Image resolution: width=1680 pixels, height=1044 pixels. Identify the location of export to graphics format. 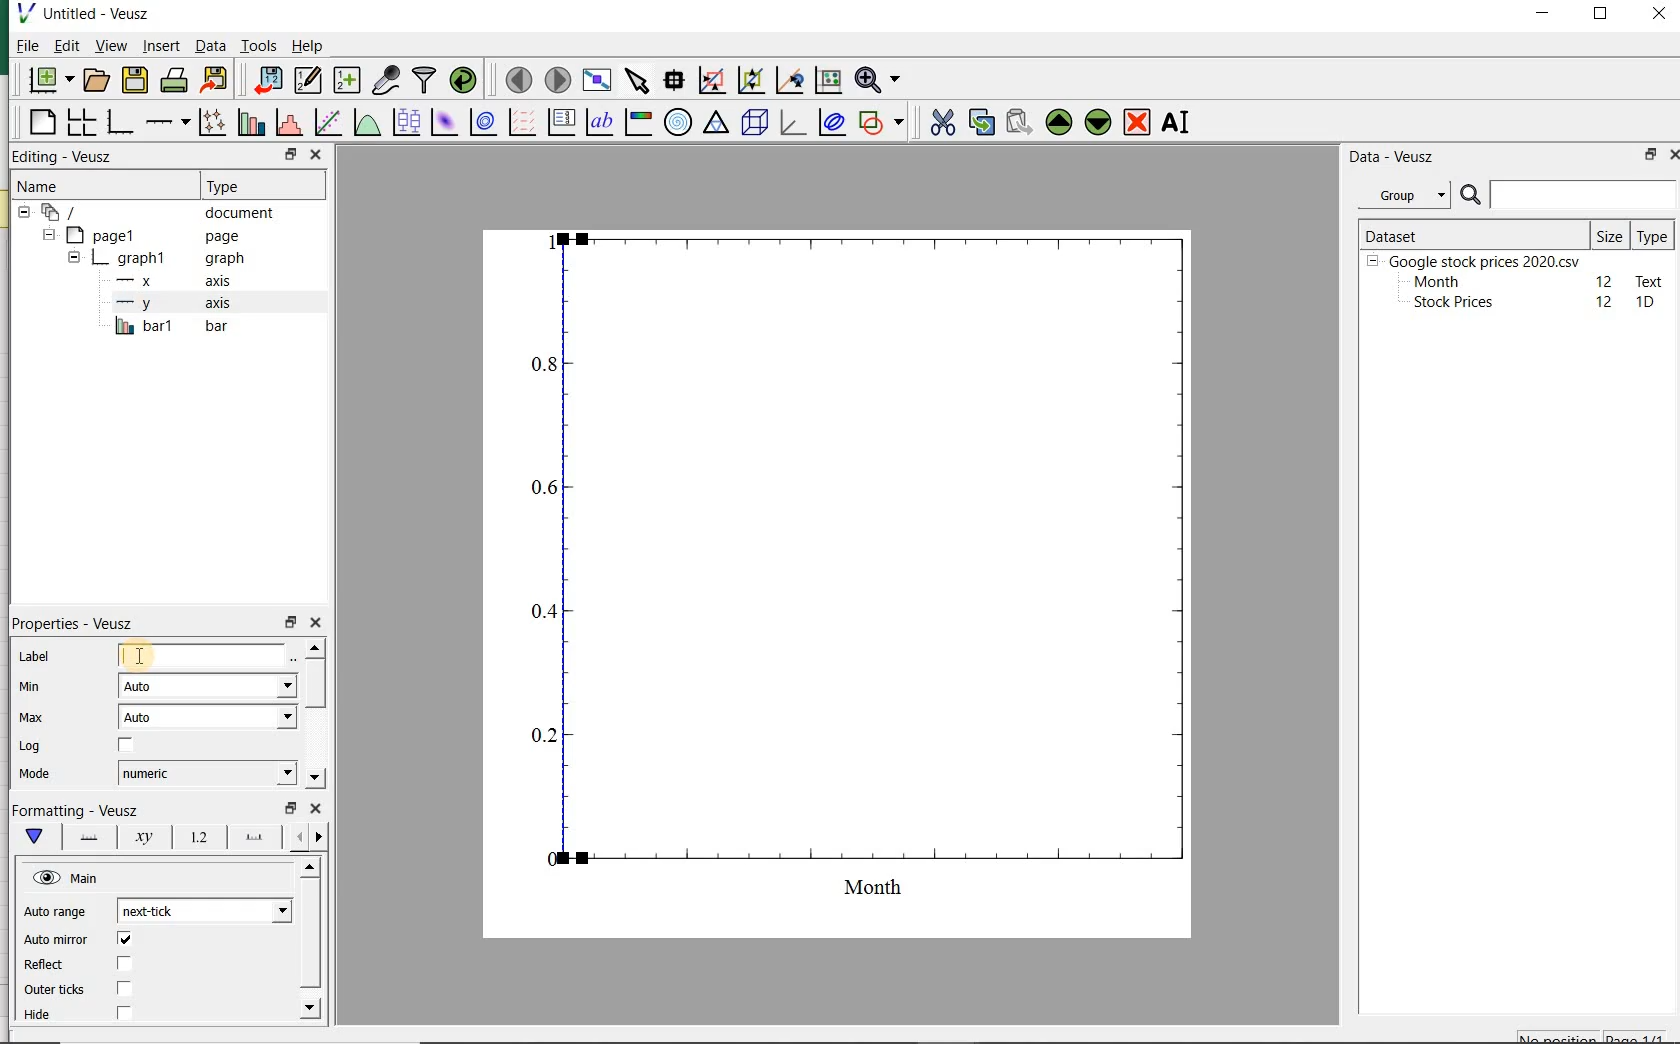
(215, 81).